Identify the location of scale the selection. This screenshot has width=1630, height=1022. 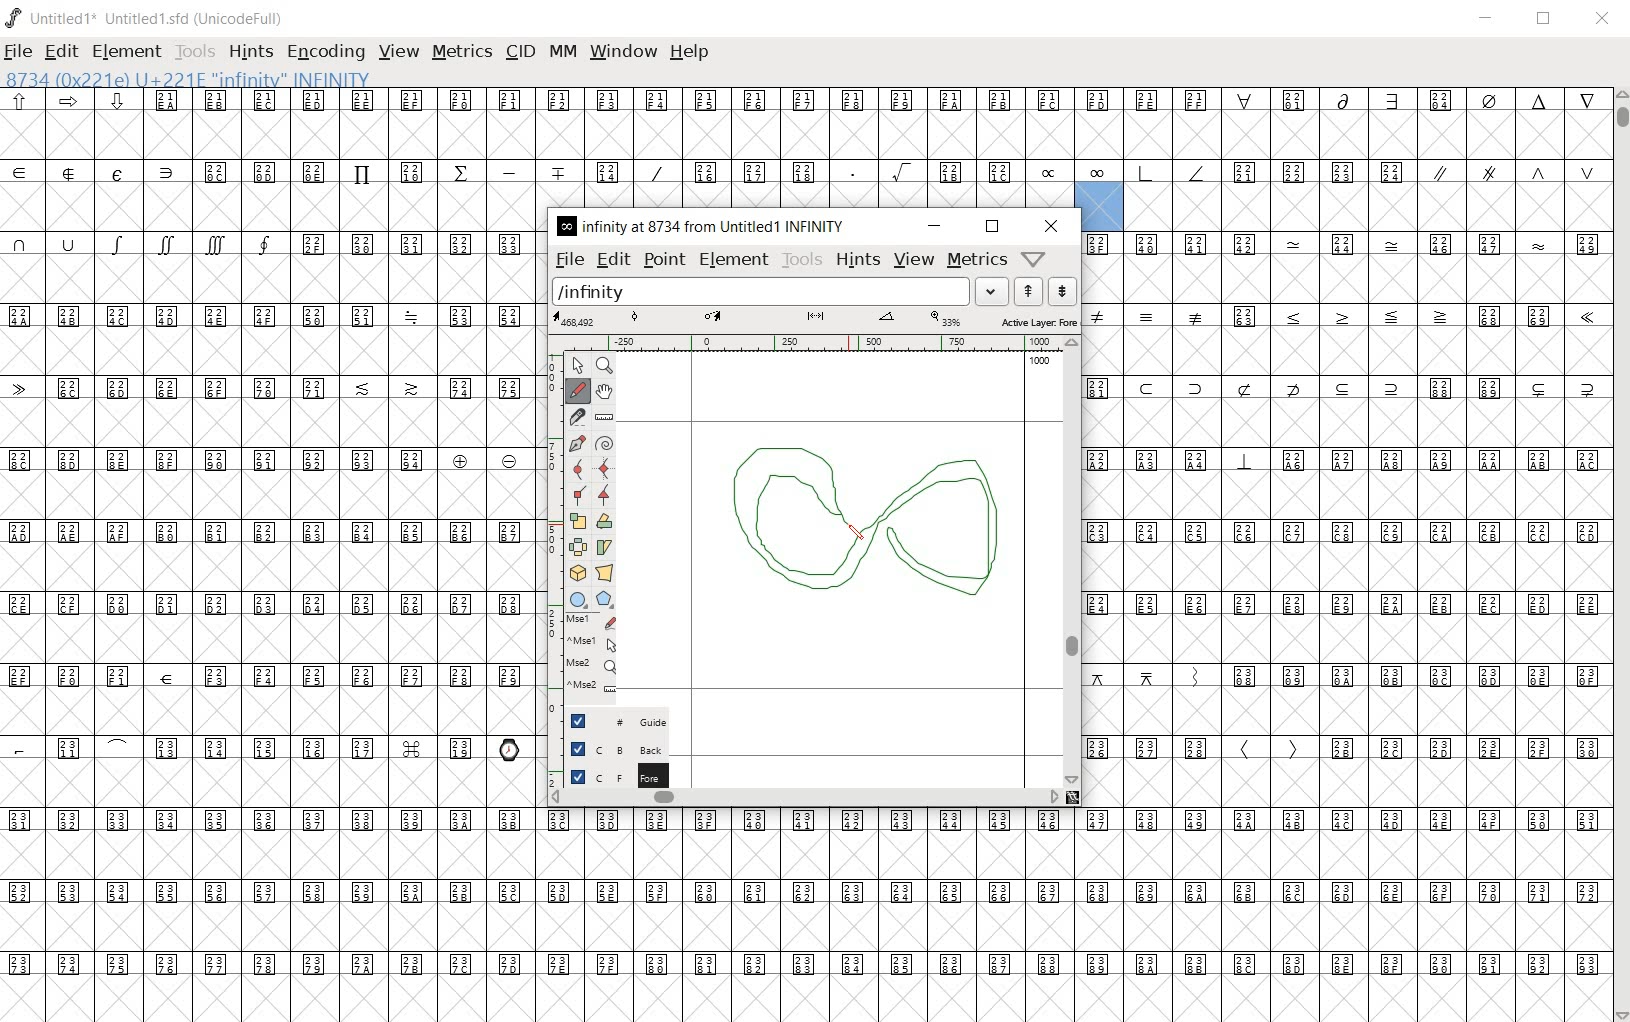
(577, 519).